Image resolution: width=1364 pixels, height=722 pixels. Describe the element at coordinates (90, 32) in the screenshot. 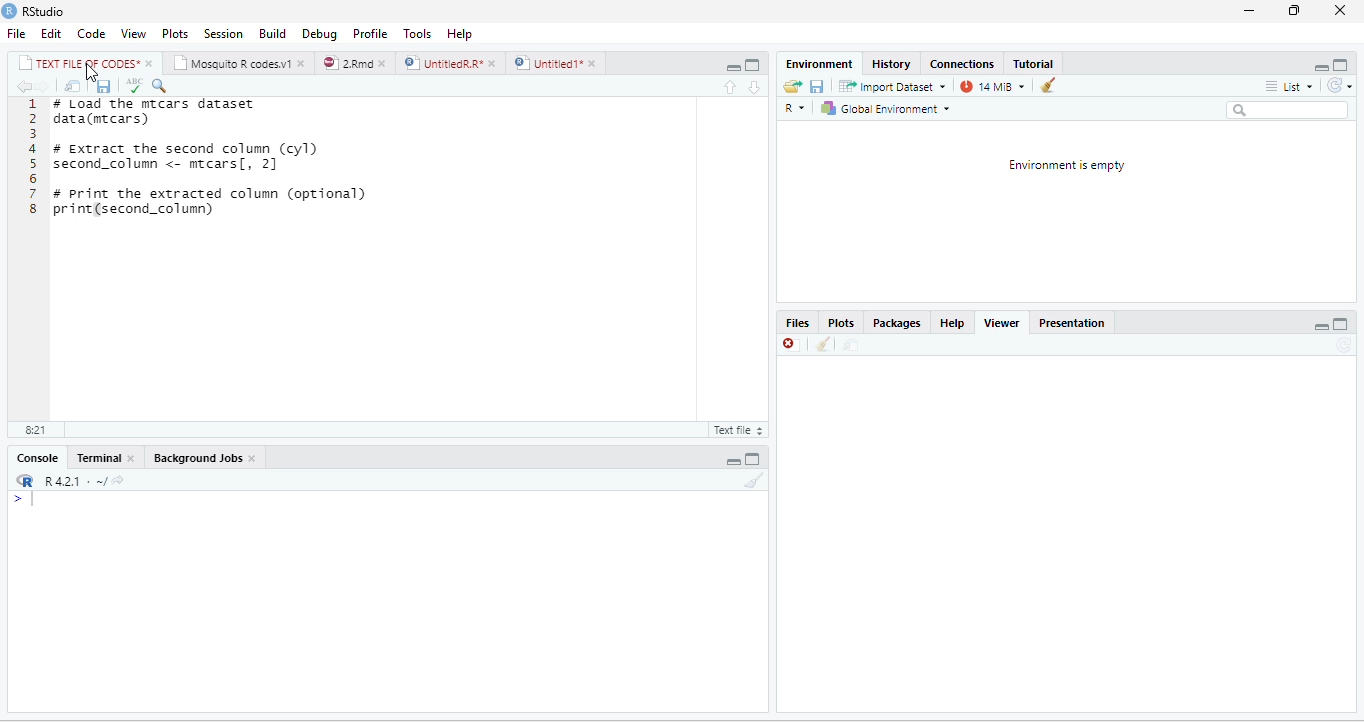

I see `Code` at that location.